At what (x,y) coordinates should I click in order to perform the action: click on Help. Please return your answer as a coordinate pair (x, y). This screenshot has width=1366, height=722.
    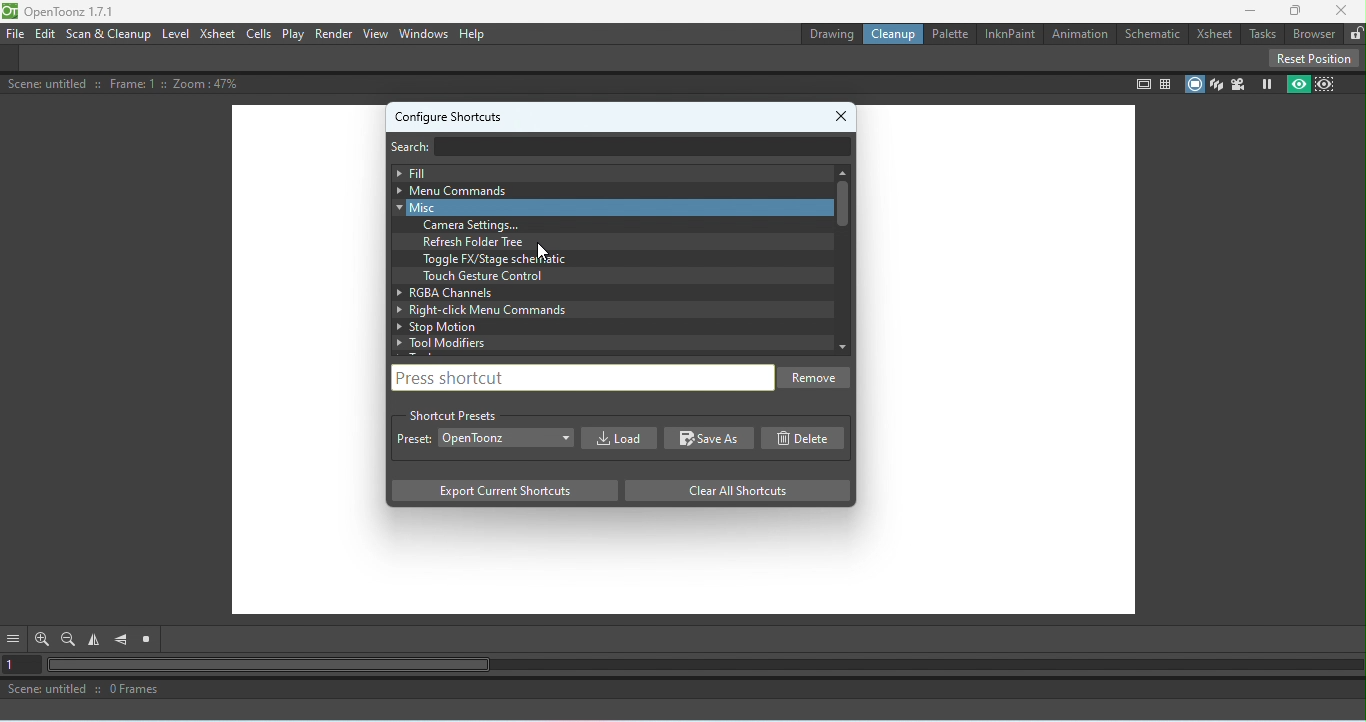
    Looking at the image, I should click on (473, 34).